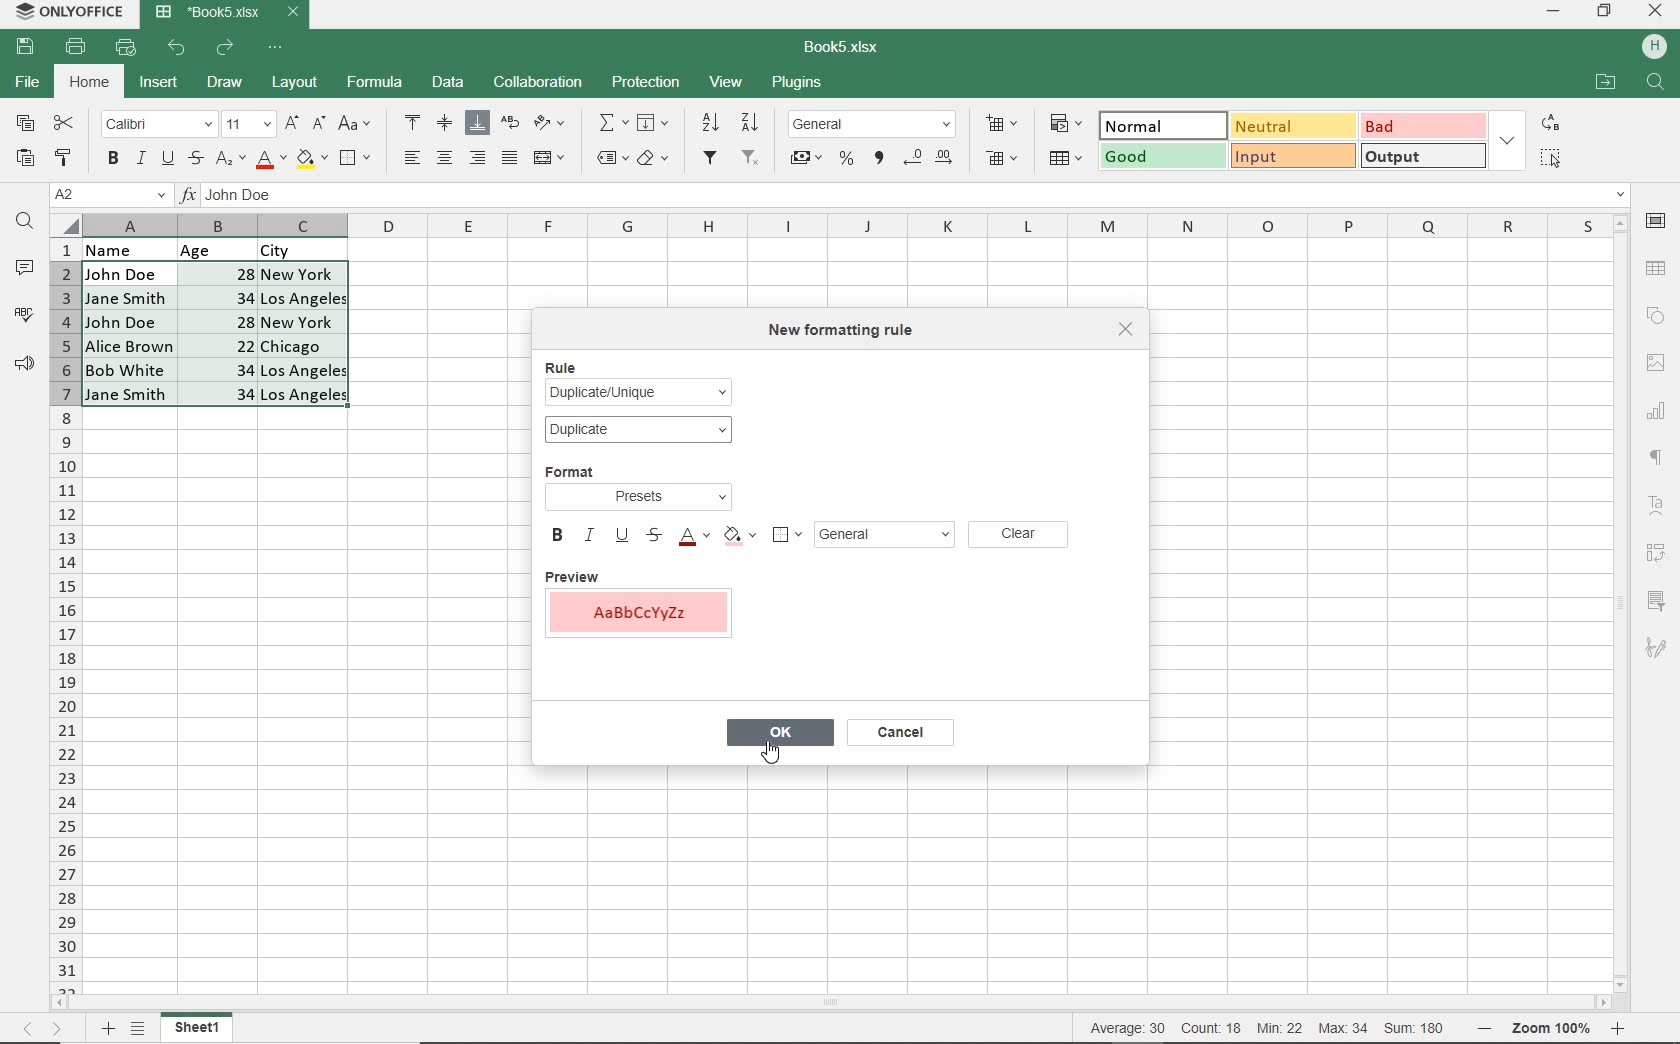  Describe the element at coordinates (1131, 1028) in the screenshot. I see `average` at that location.